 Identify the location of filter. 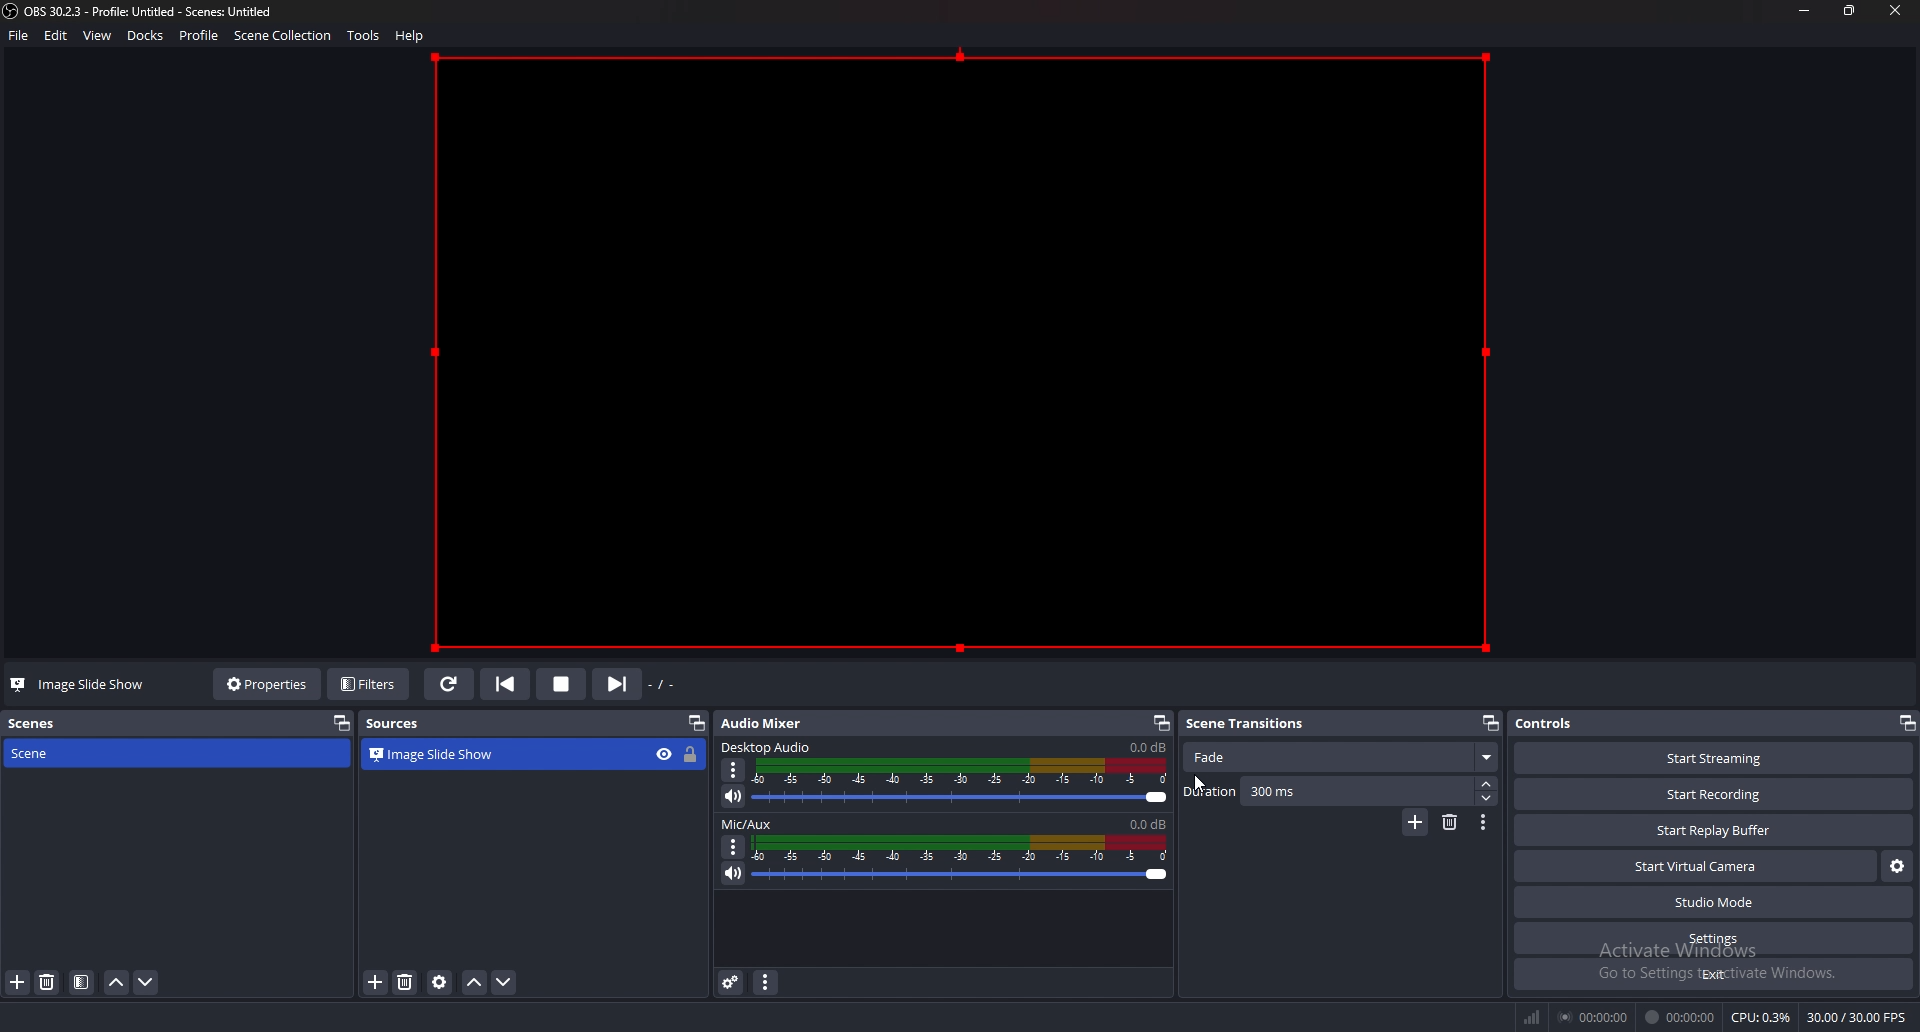
(82, 982).